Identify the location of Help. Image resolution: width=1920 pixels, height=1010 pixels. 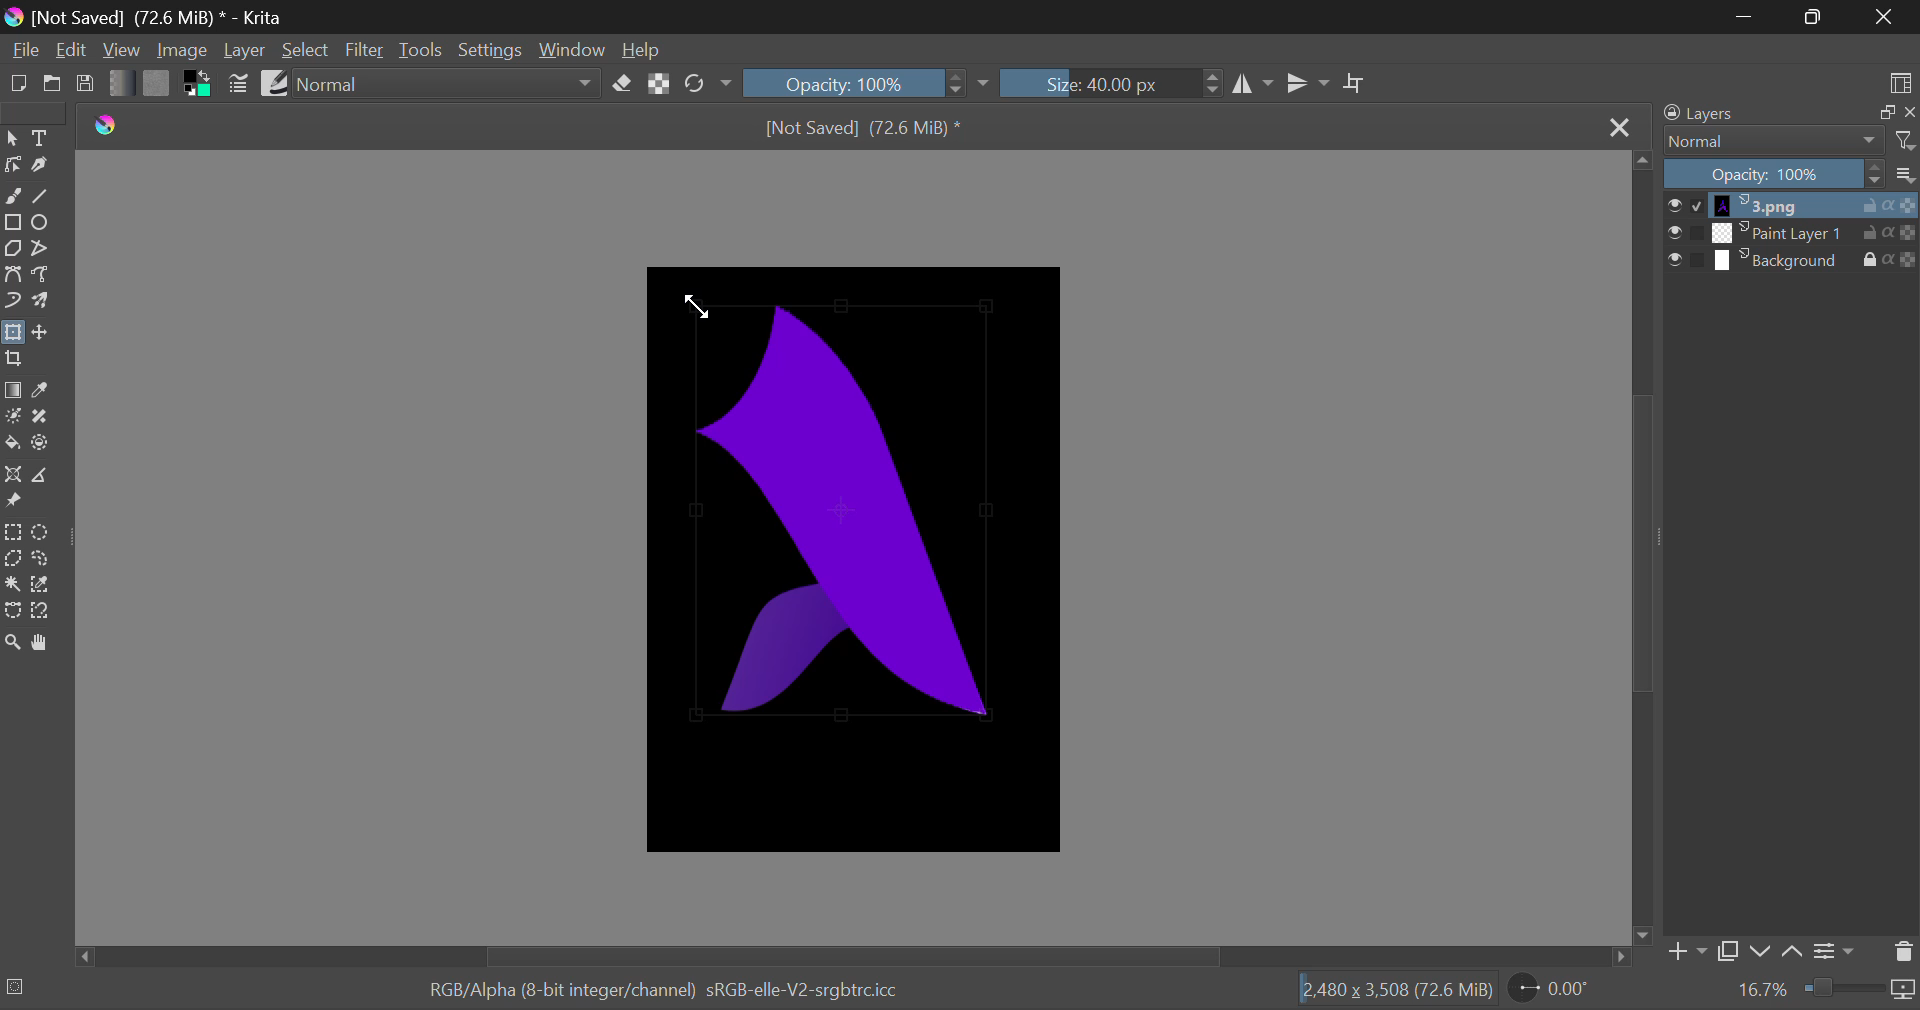
(640, 49).